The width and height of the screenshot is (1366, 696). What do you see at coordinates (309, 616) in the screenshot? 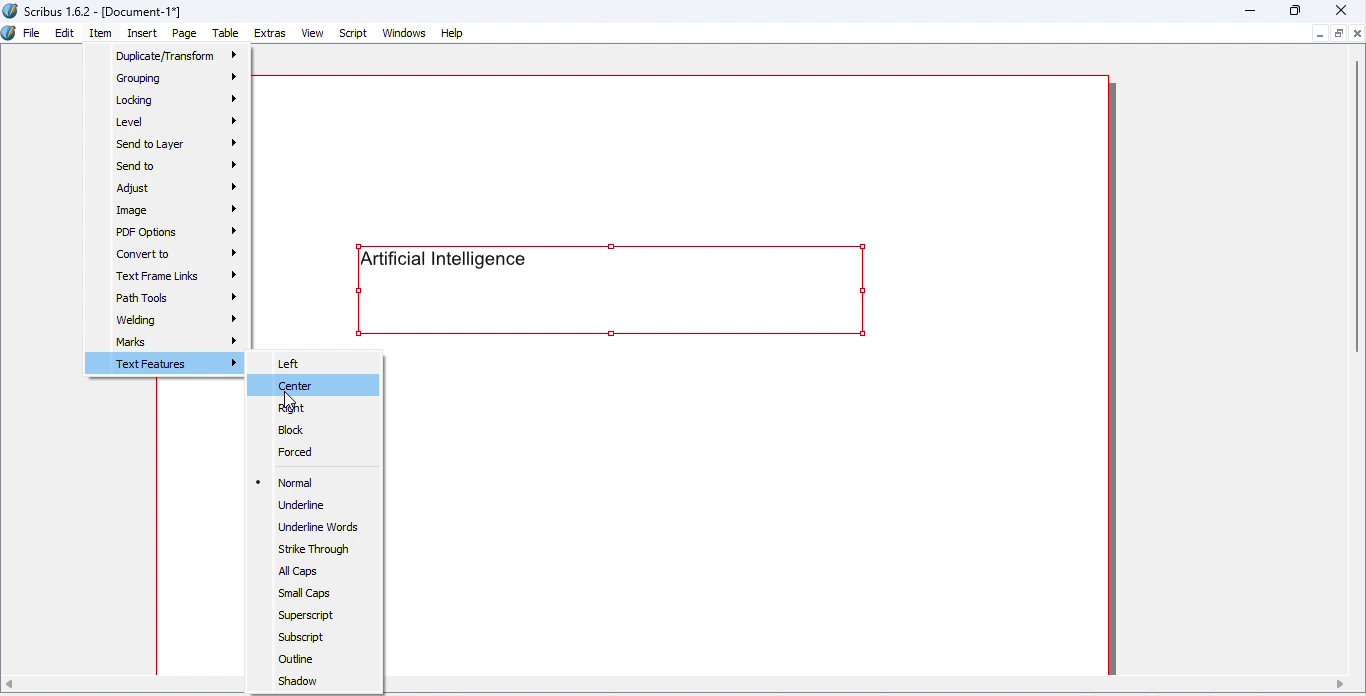
I see `Superscript` at bounding box center [309, 616].